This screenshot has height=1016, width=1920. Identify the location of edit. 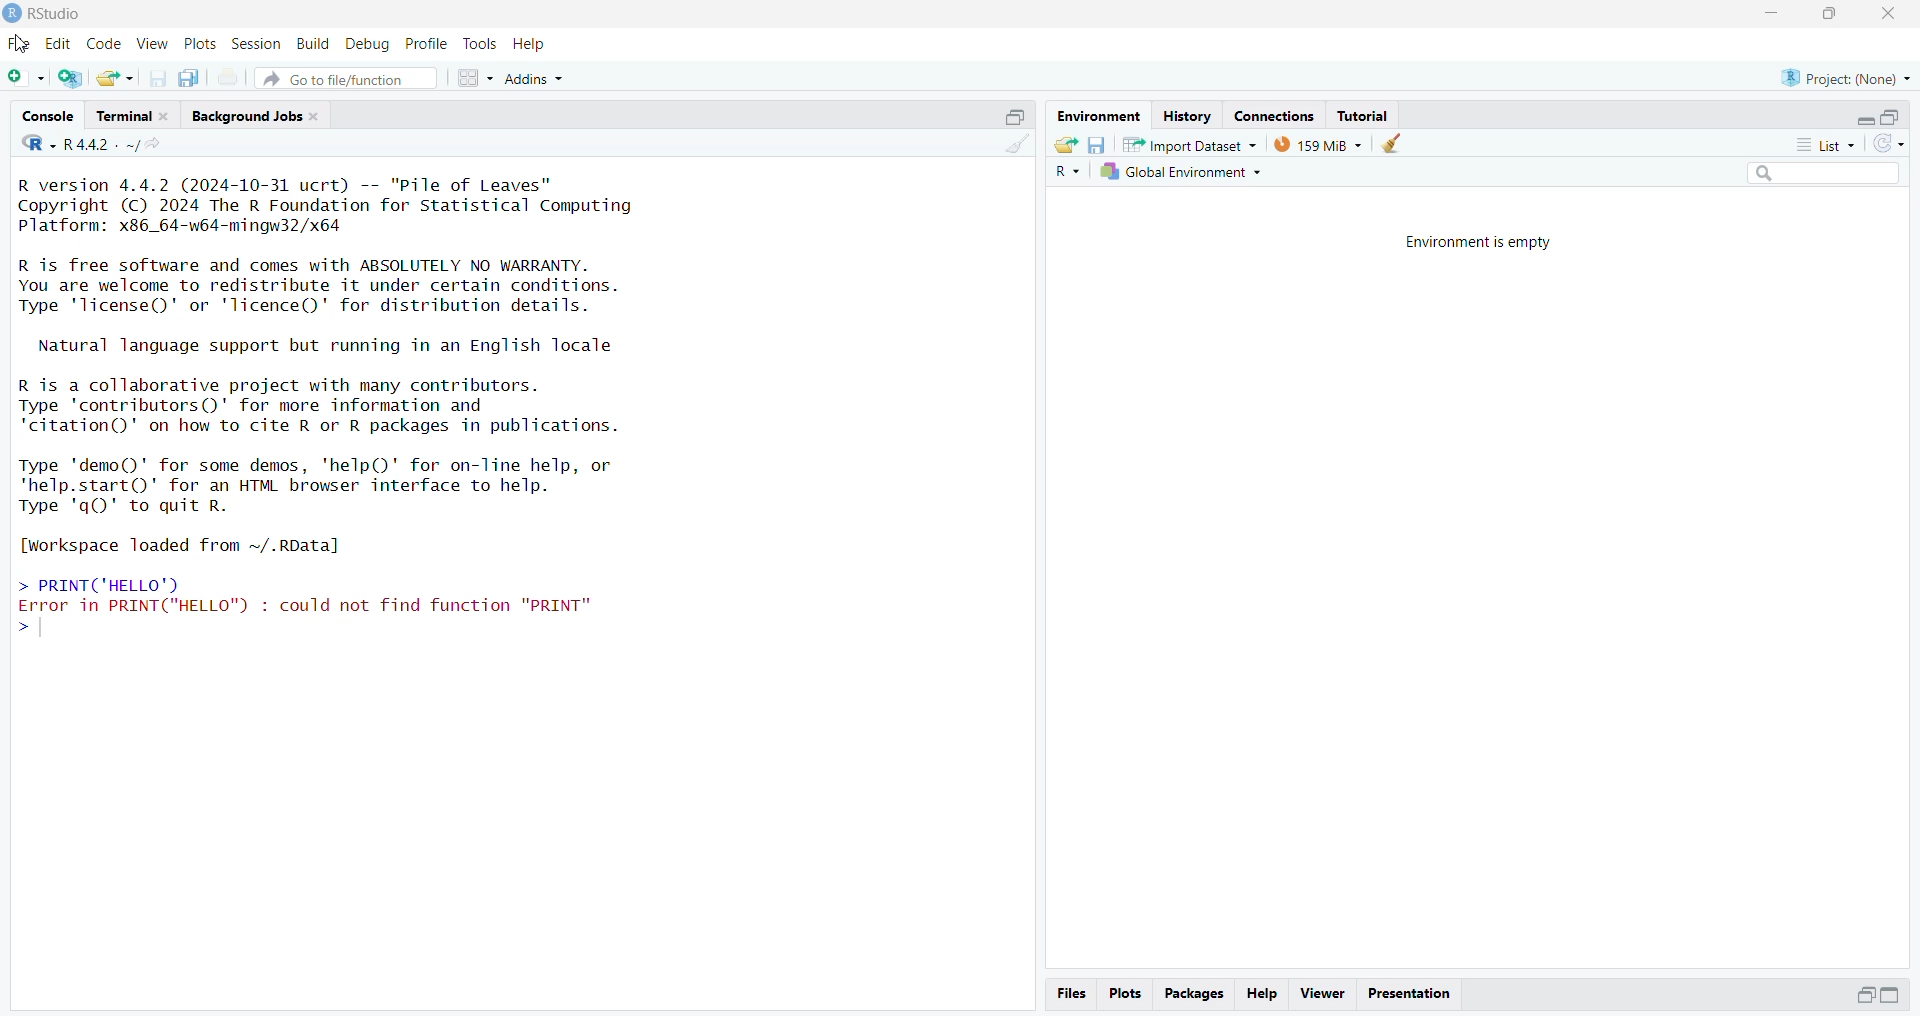
(62, 44).